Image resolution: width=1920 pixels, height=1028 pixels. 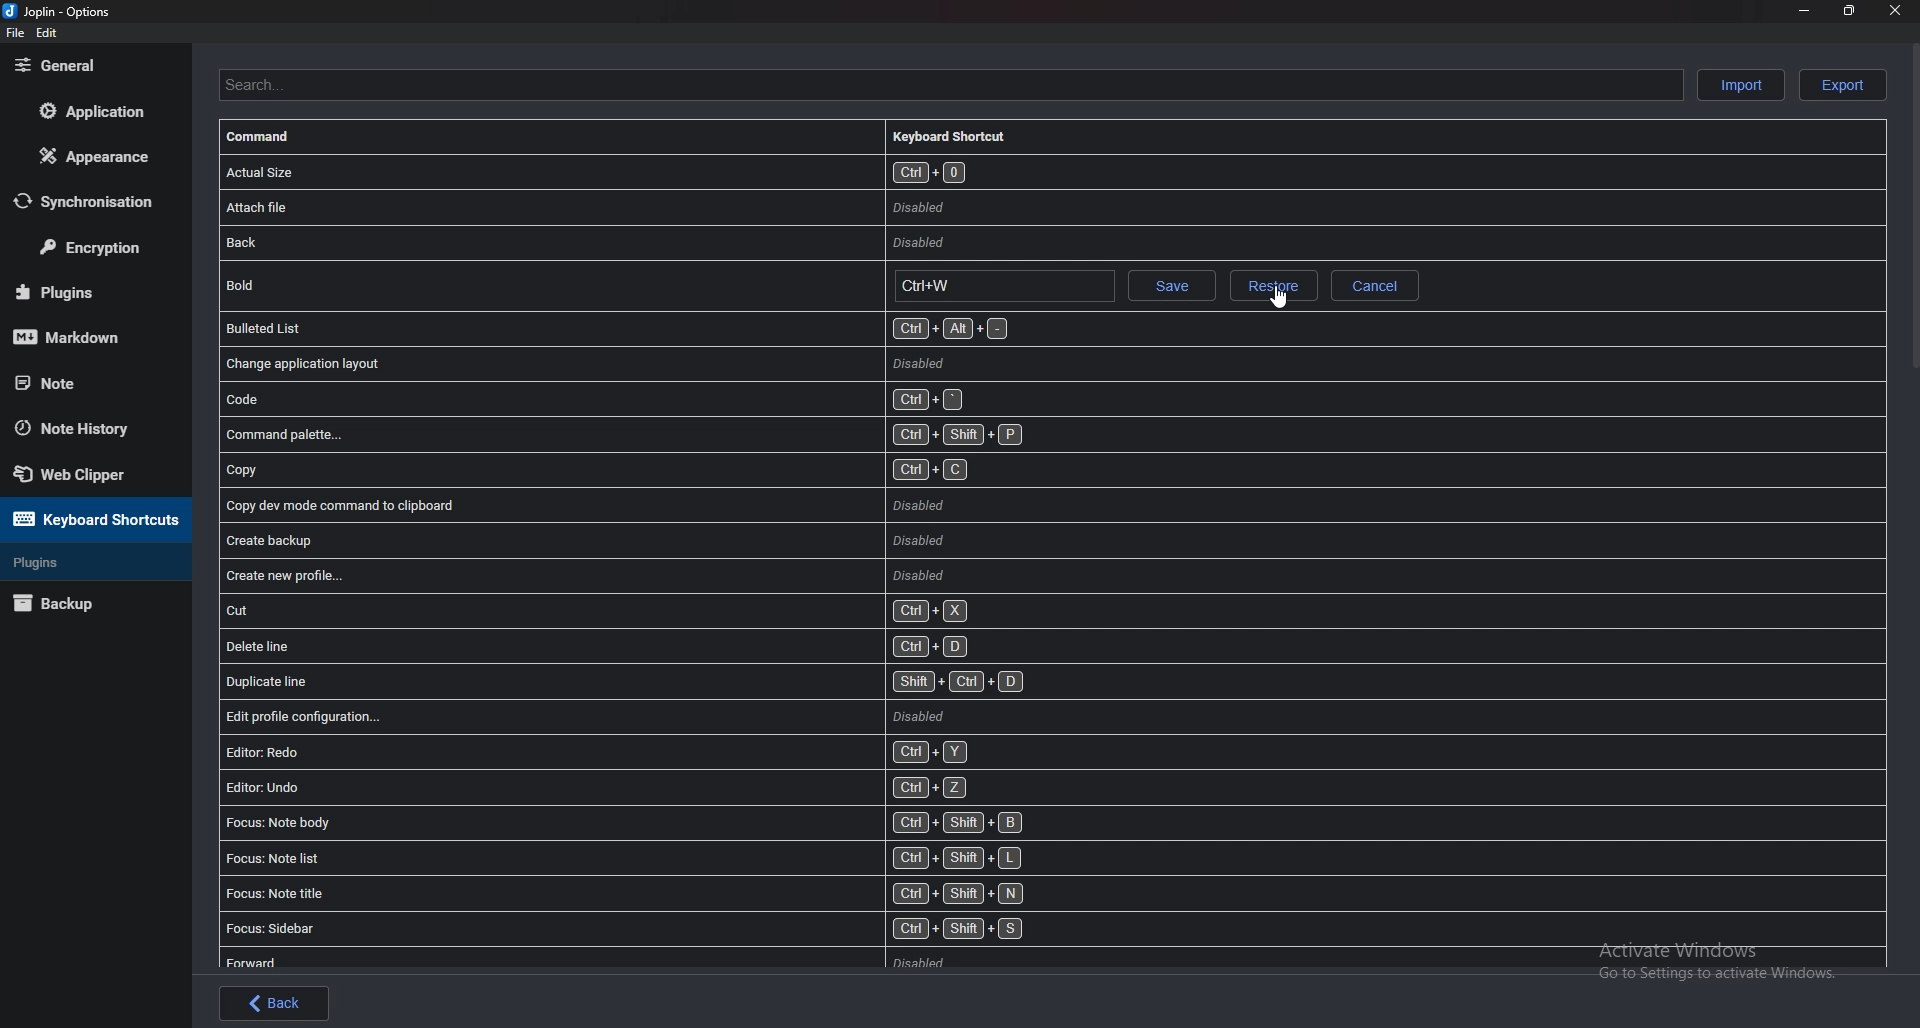 I want to click on Plugins, so click(x=88, y=563).